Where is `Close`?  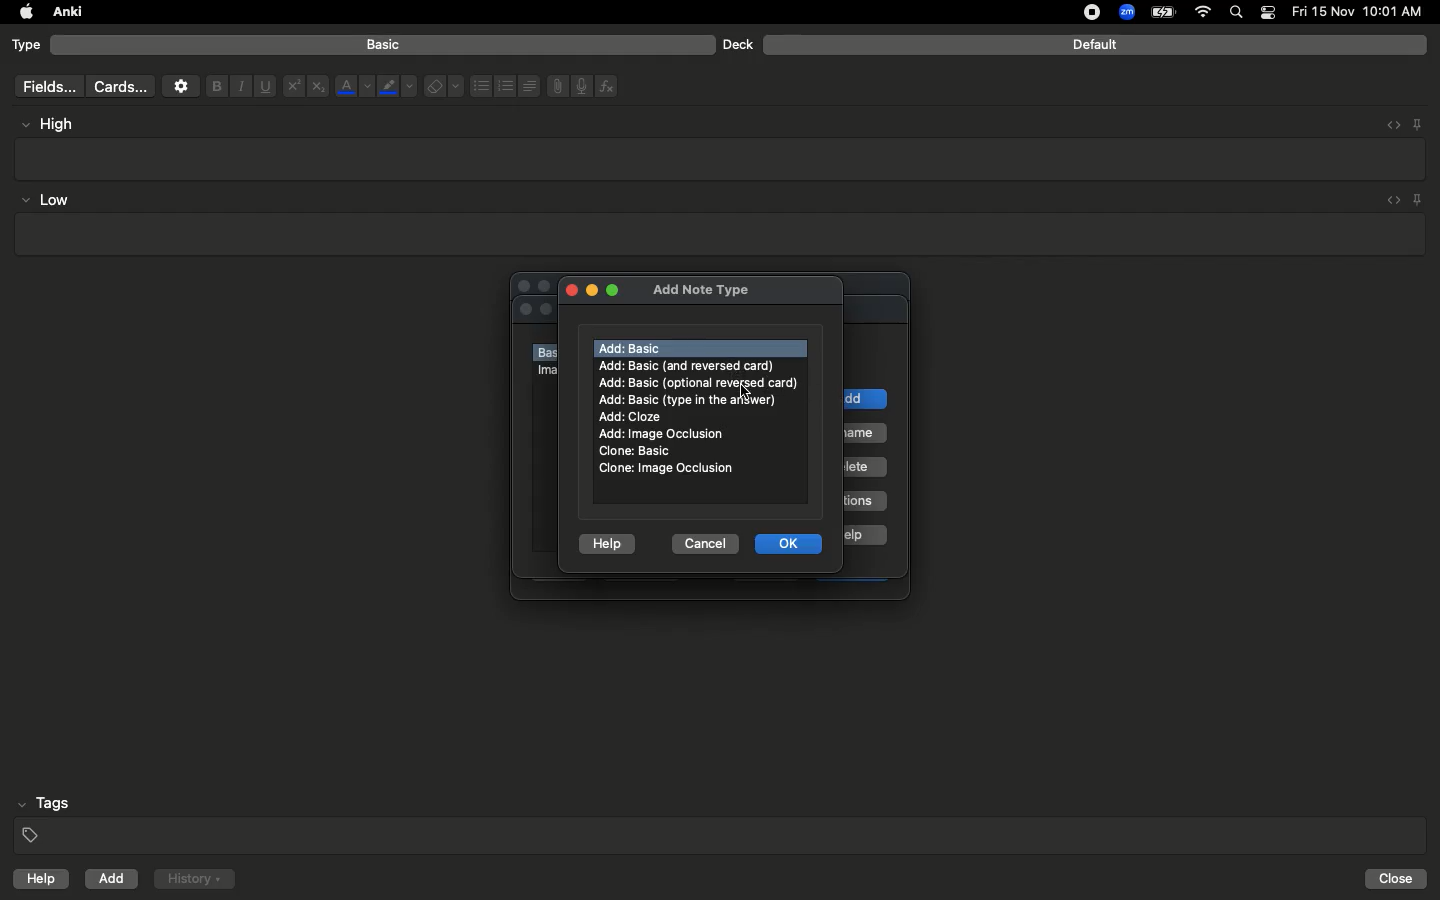 Close is located at coordinates (568, 288).